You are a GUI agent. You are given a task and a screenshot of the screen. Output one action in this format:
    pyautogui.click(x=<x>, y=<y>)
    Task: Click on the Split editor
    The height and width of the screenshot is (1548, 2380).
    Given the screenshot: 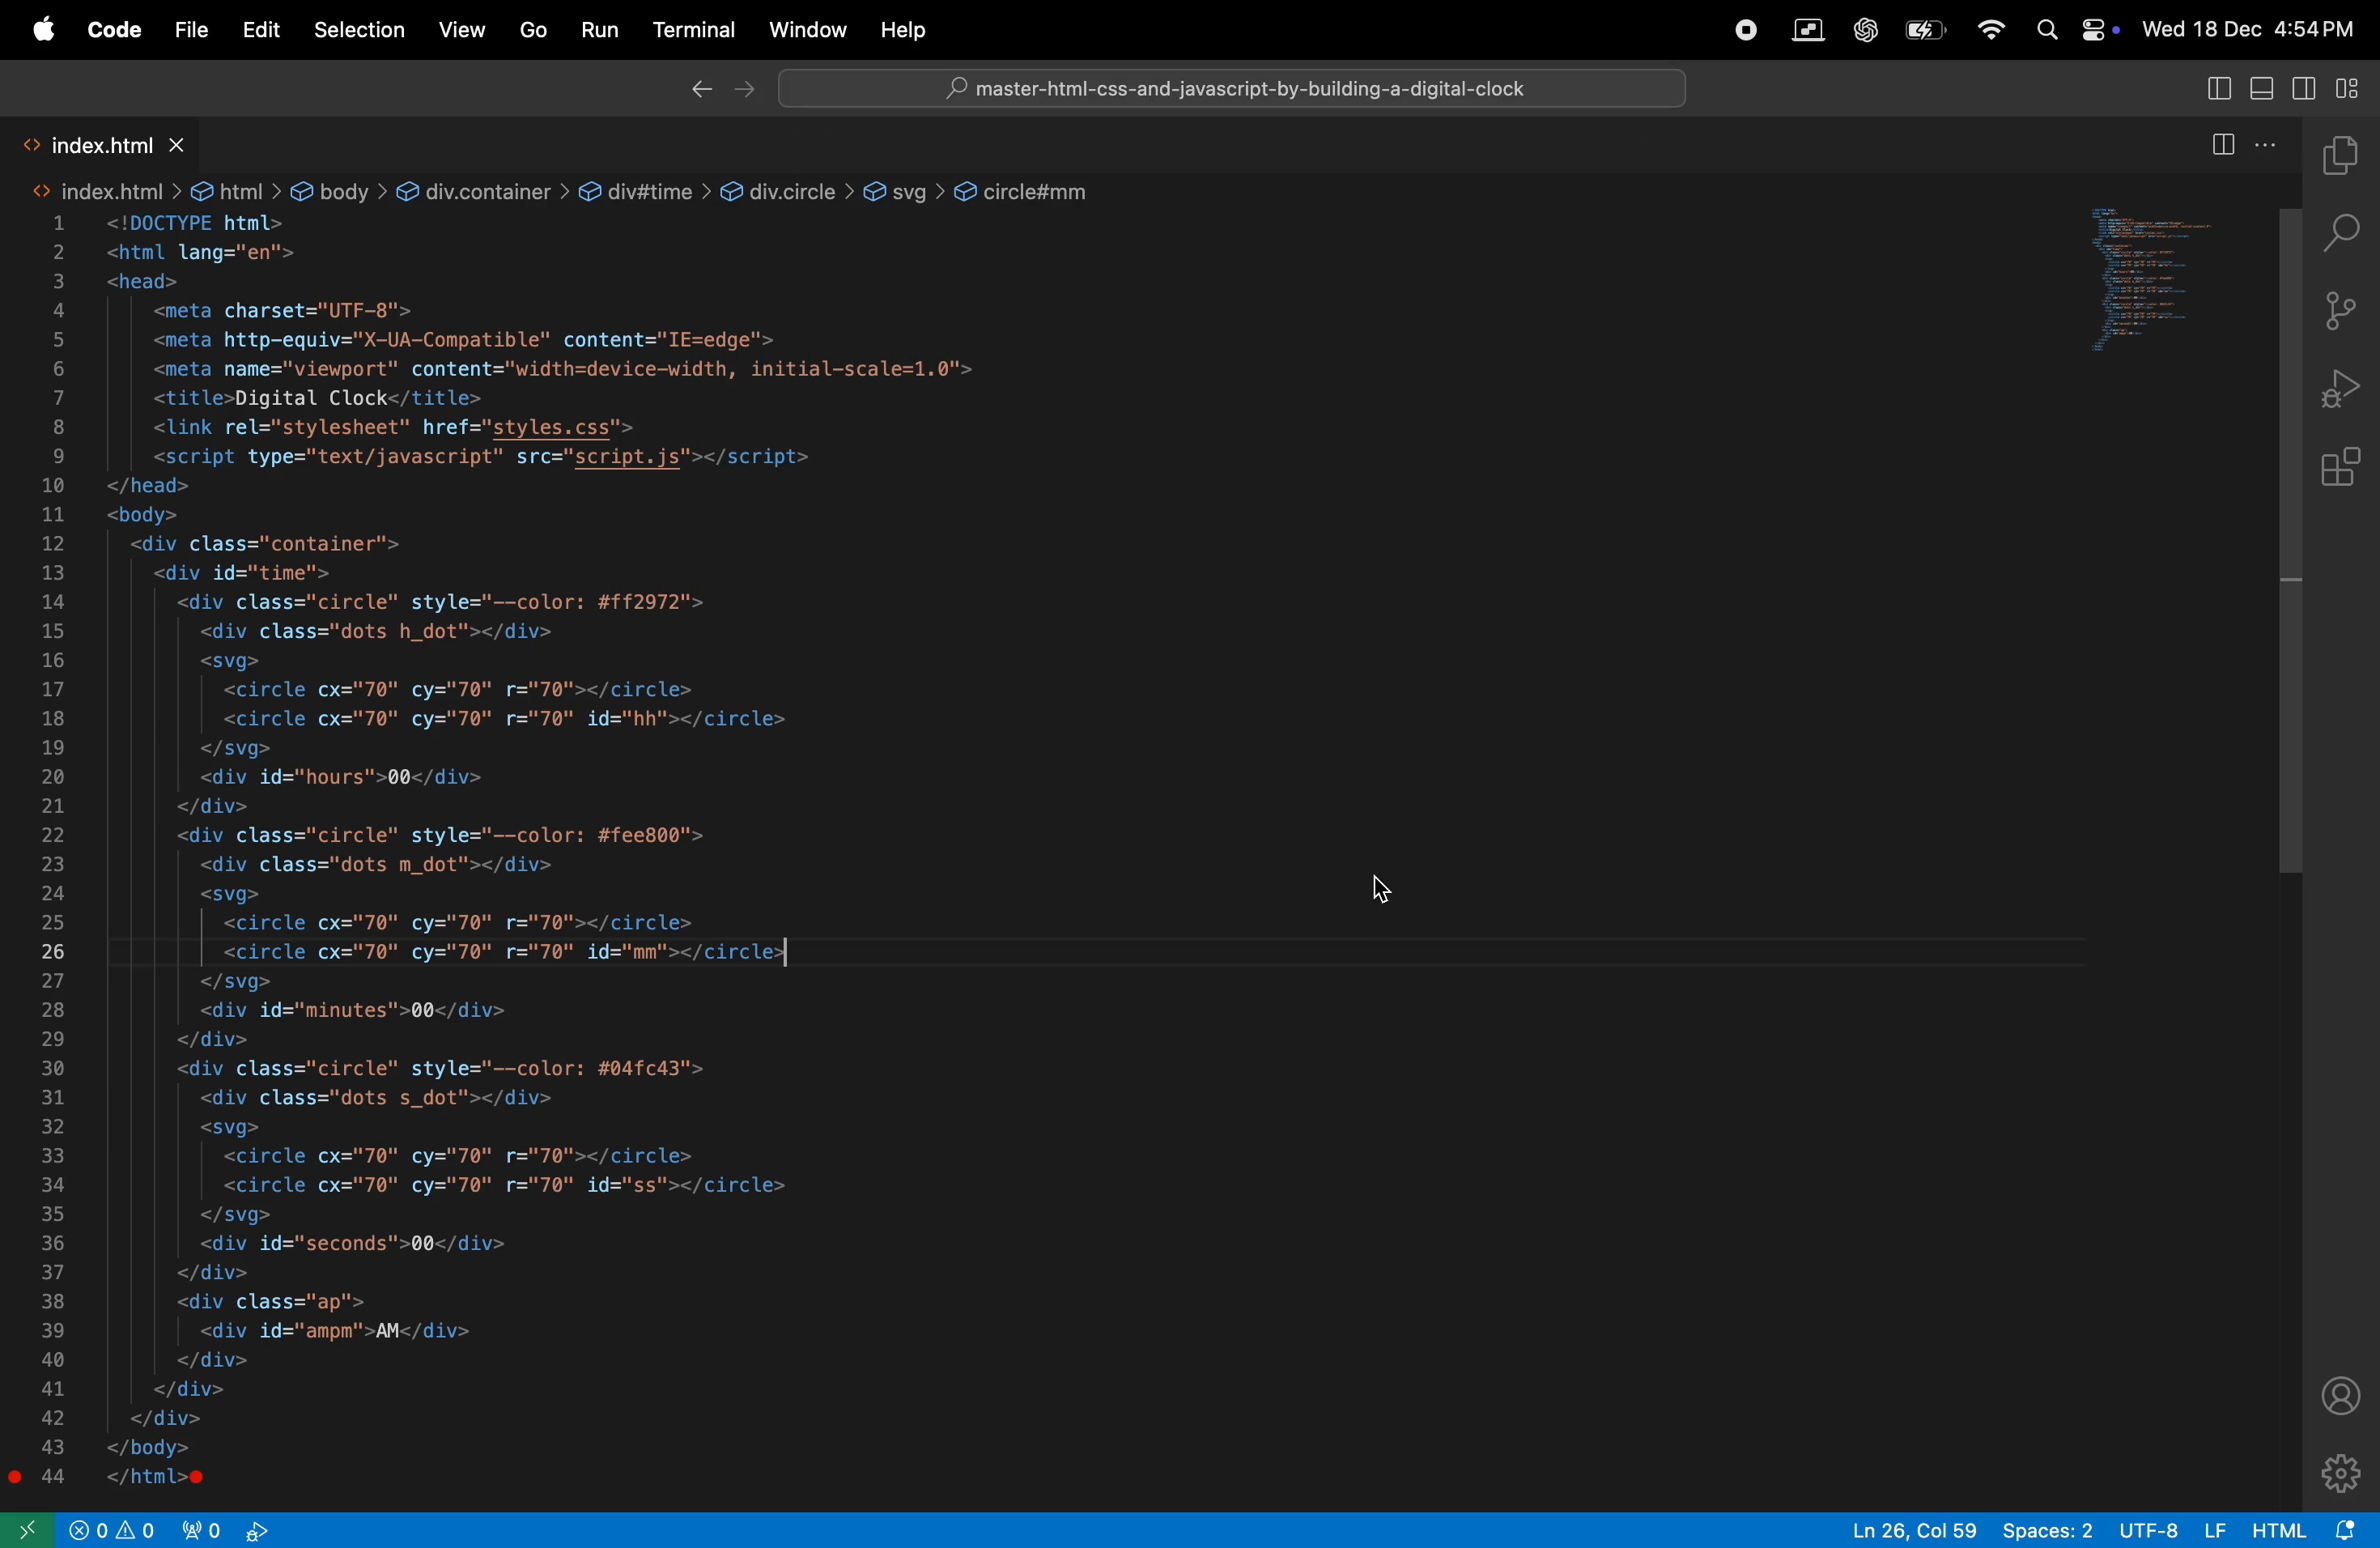 What is the action you would take?
    pyautogui.click(x=2218, y=153)
    